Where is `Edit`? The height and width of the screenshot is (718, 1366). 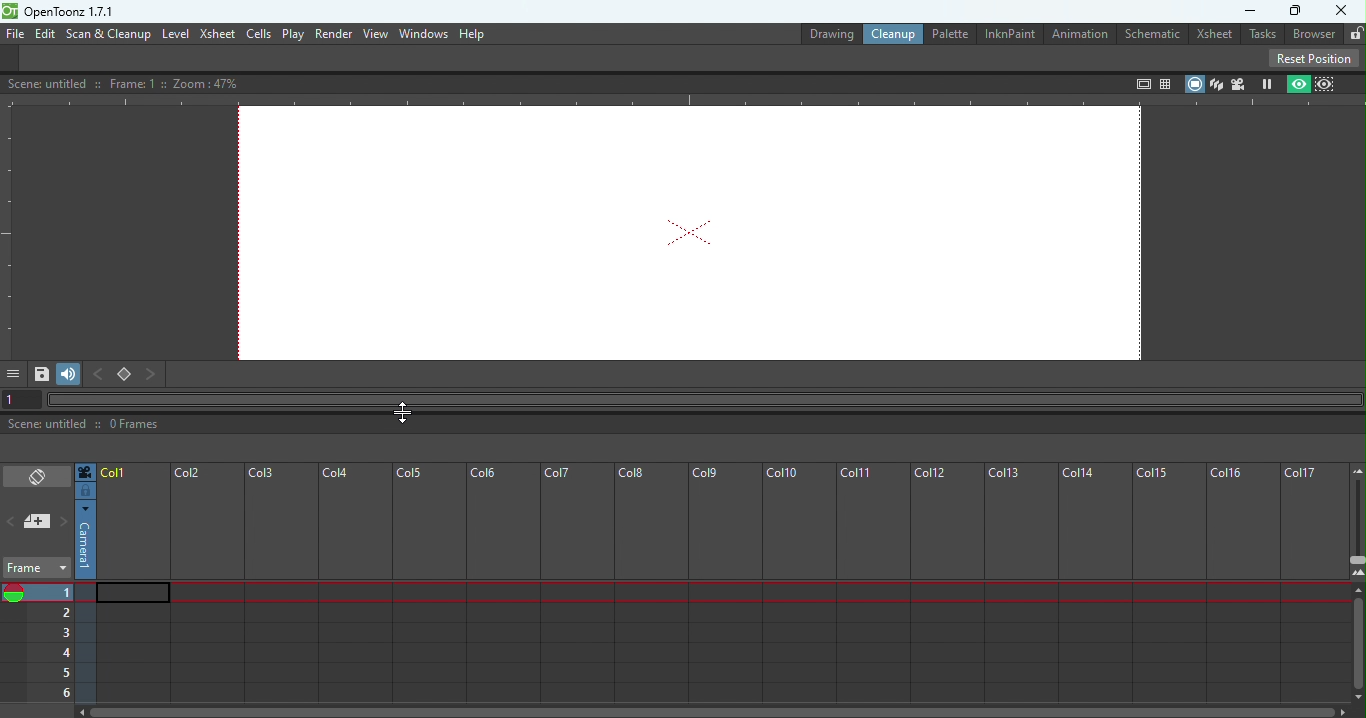 Edit is located at coordinates (44, 33).